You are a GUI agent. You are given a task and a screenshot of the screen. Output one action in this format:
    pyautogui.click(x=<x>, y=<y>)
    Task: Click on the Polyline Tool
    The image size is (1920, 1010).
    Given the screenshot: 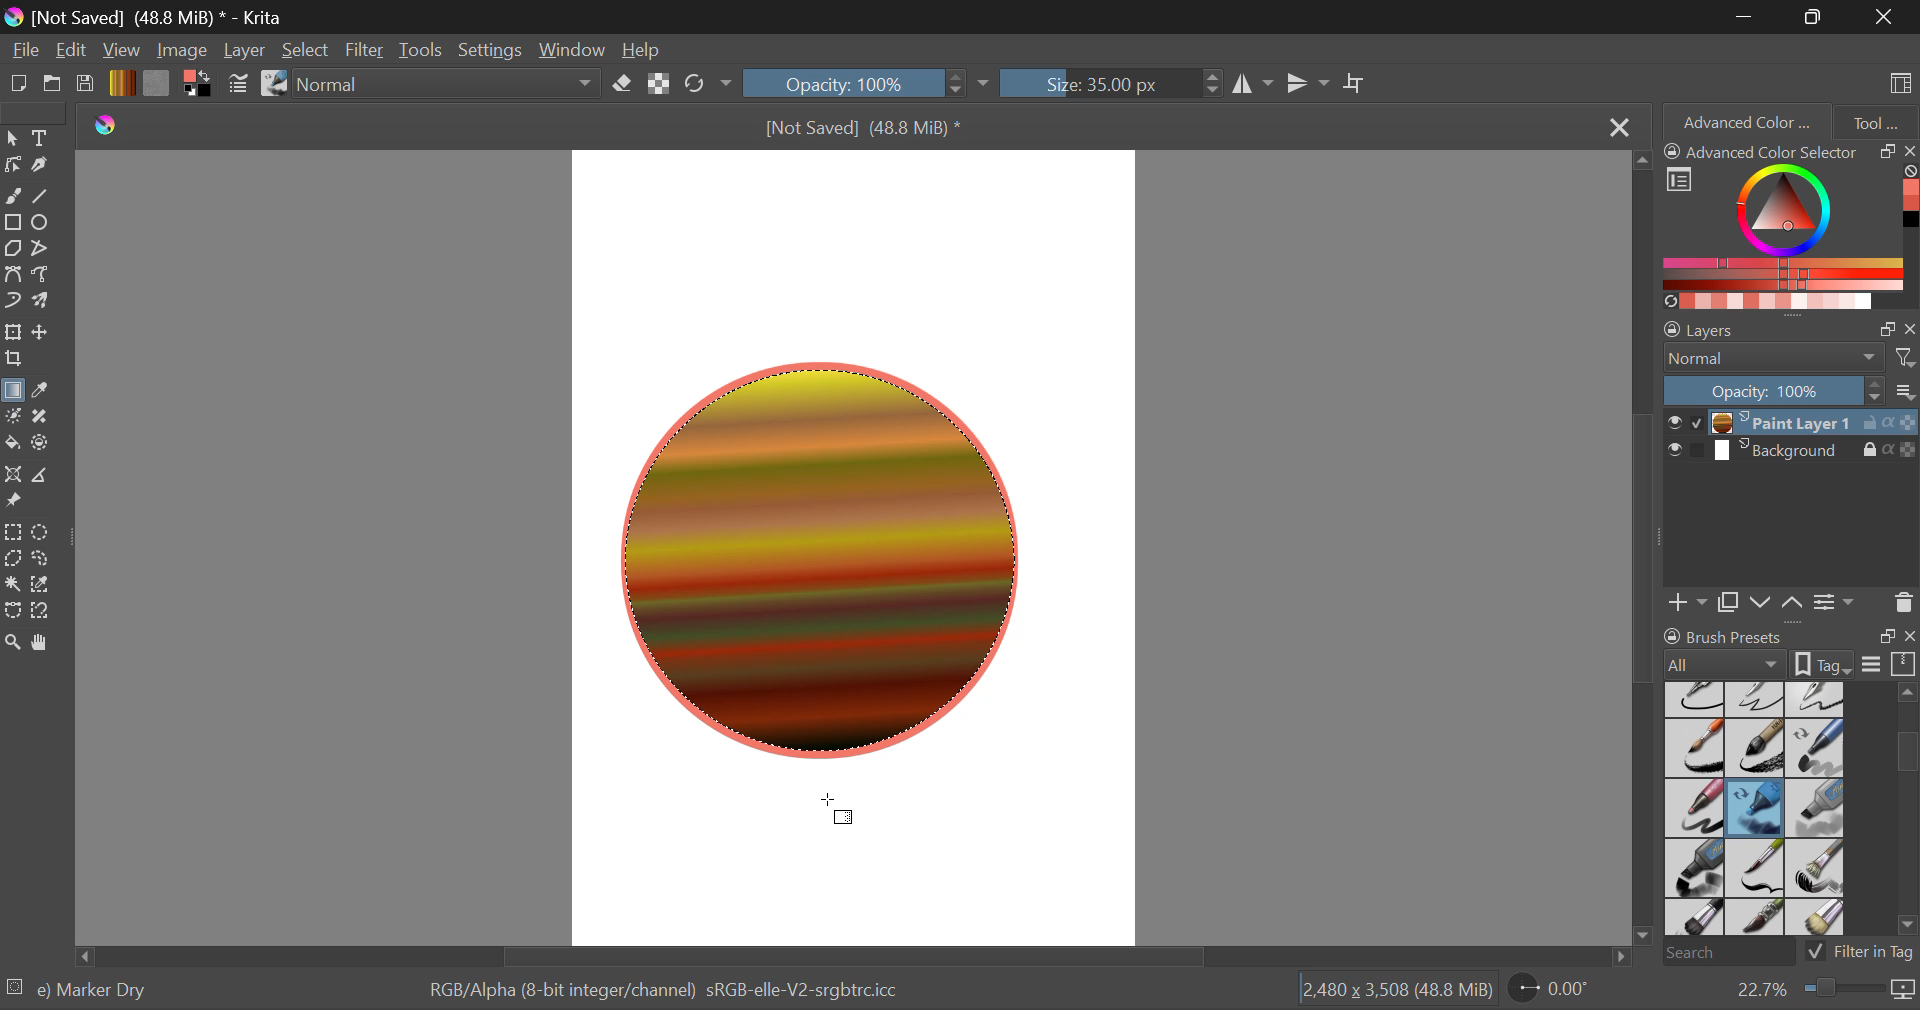 What is the action you would take?
    pyautogui.click(x=43, y=248)
    